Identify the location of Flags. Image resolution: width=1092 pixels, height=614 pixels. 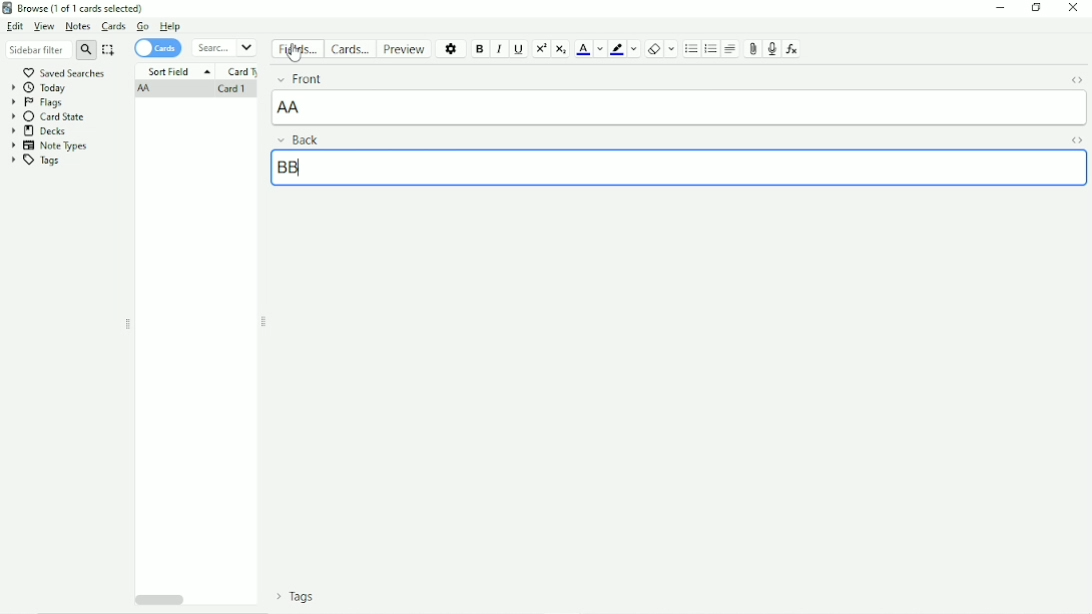
(37, 103).